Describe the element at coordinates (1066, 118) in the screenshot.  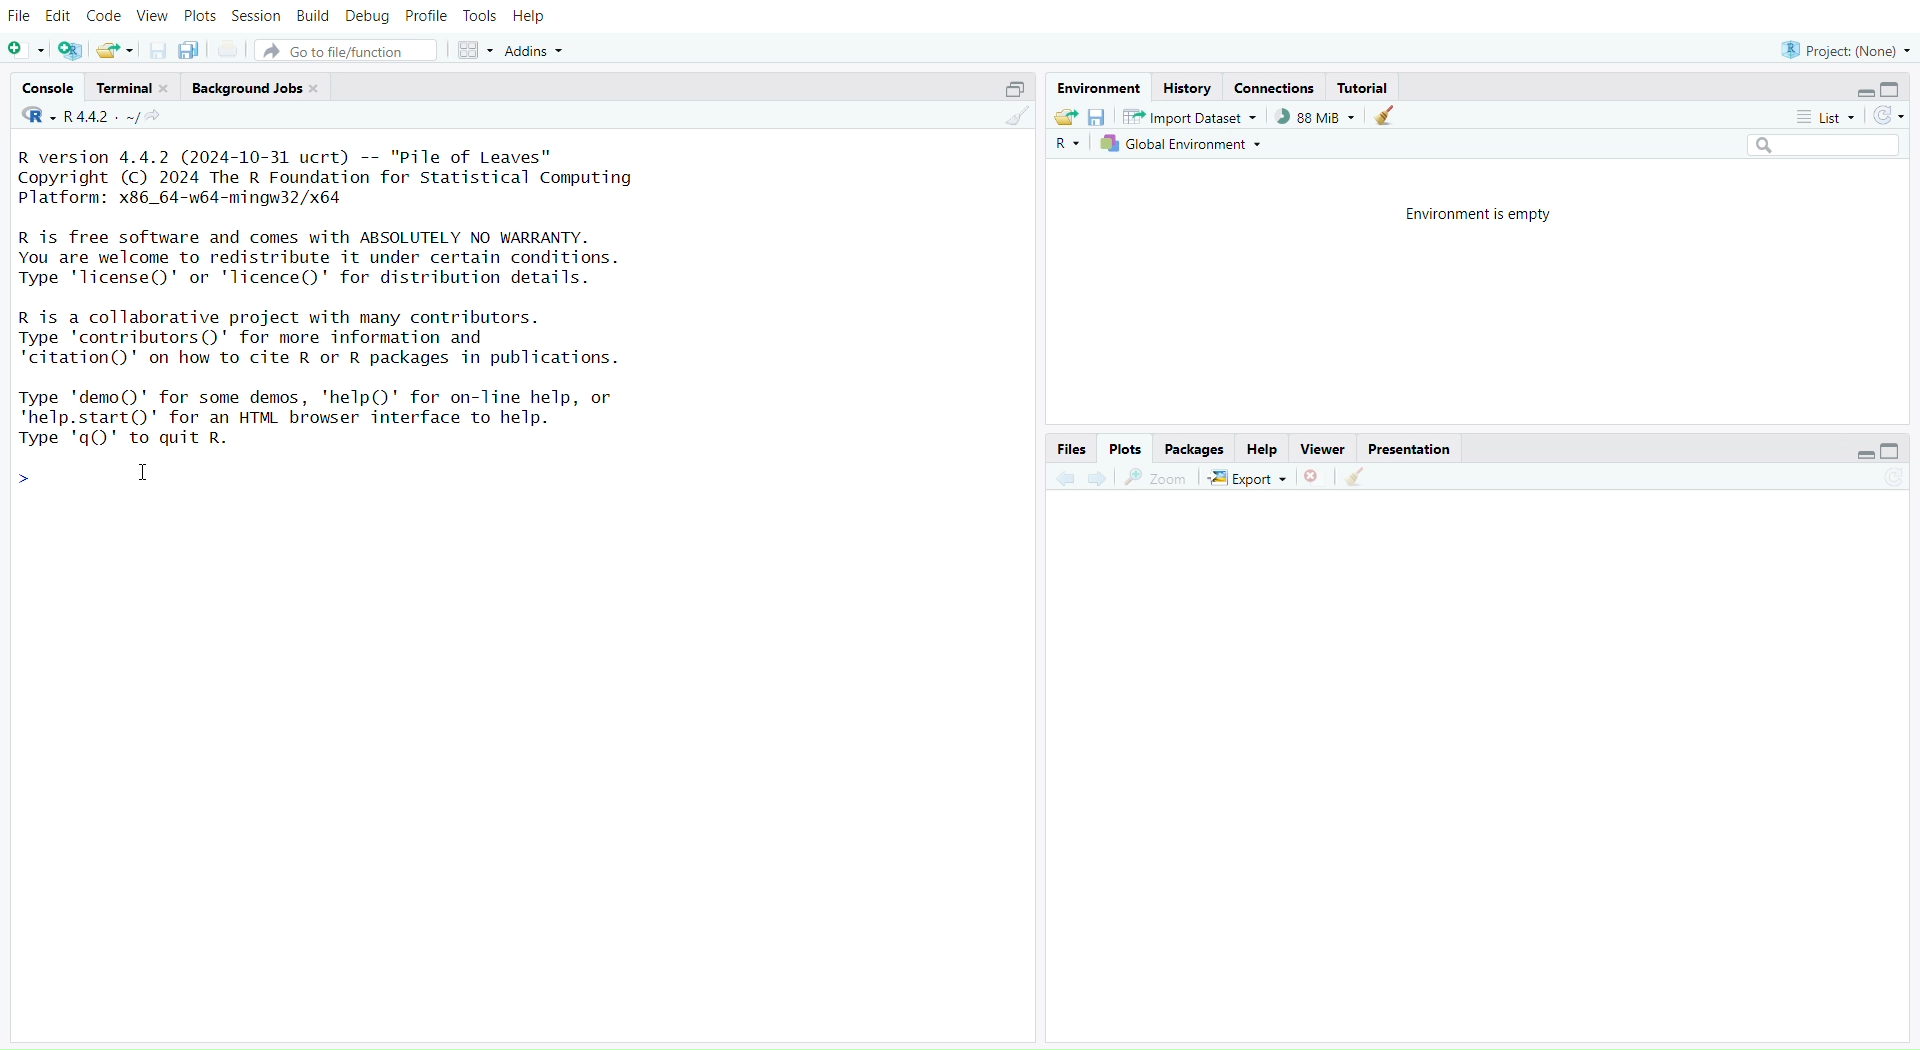
I see `load workspace` at that location.